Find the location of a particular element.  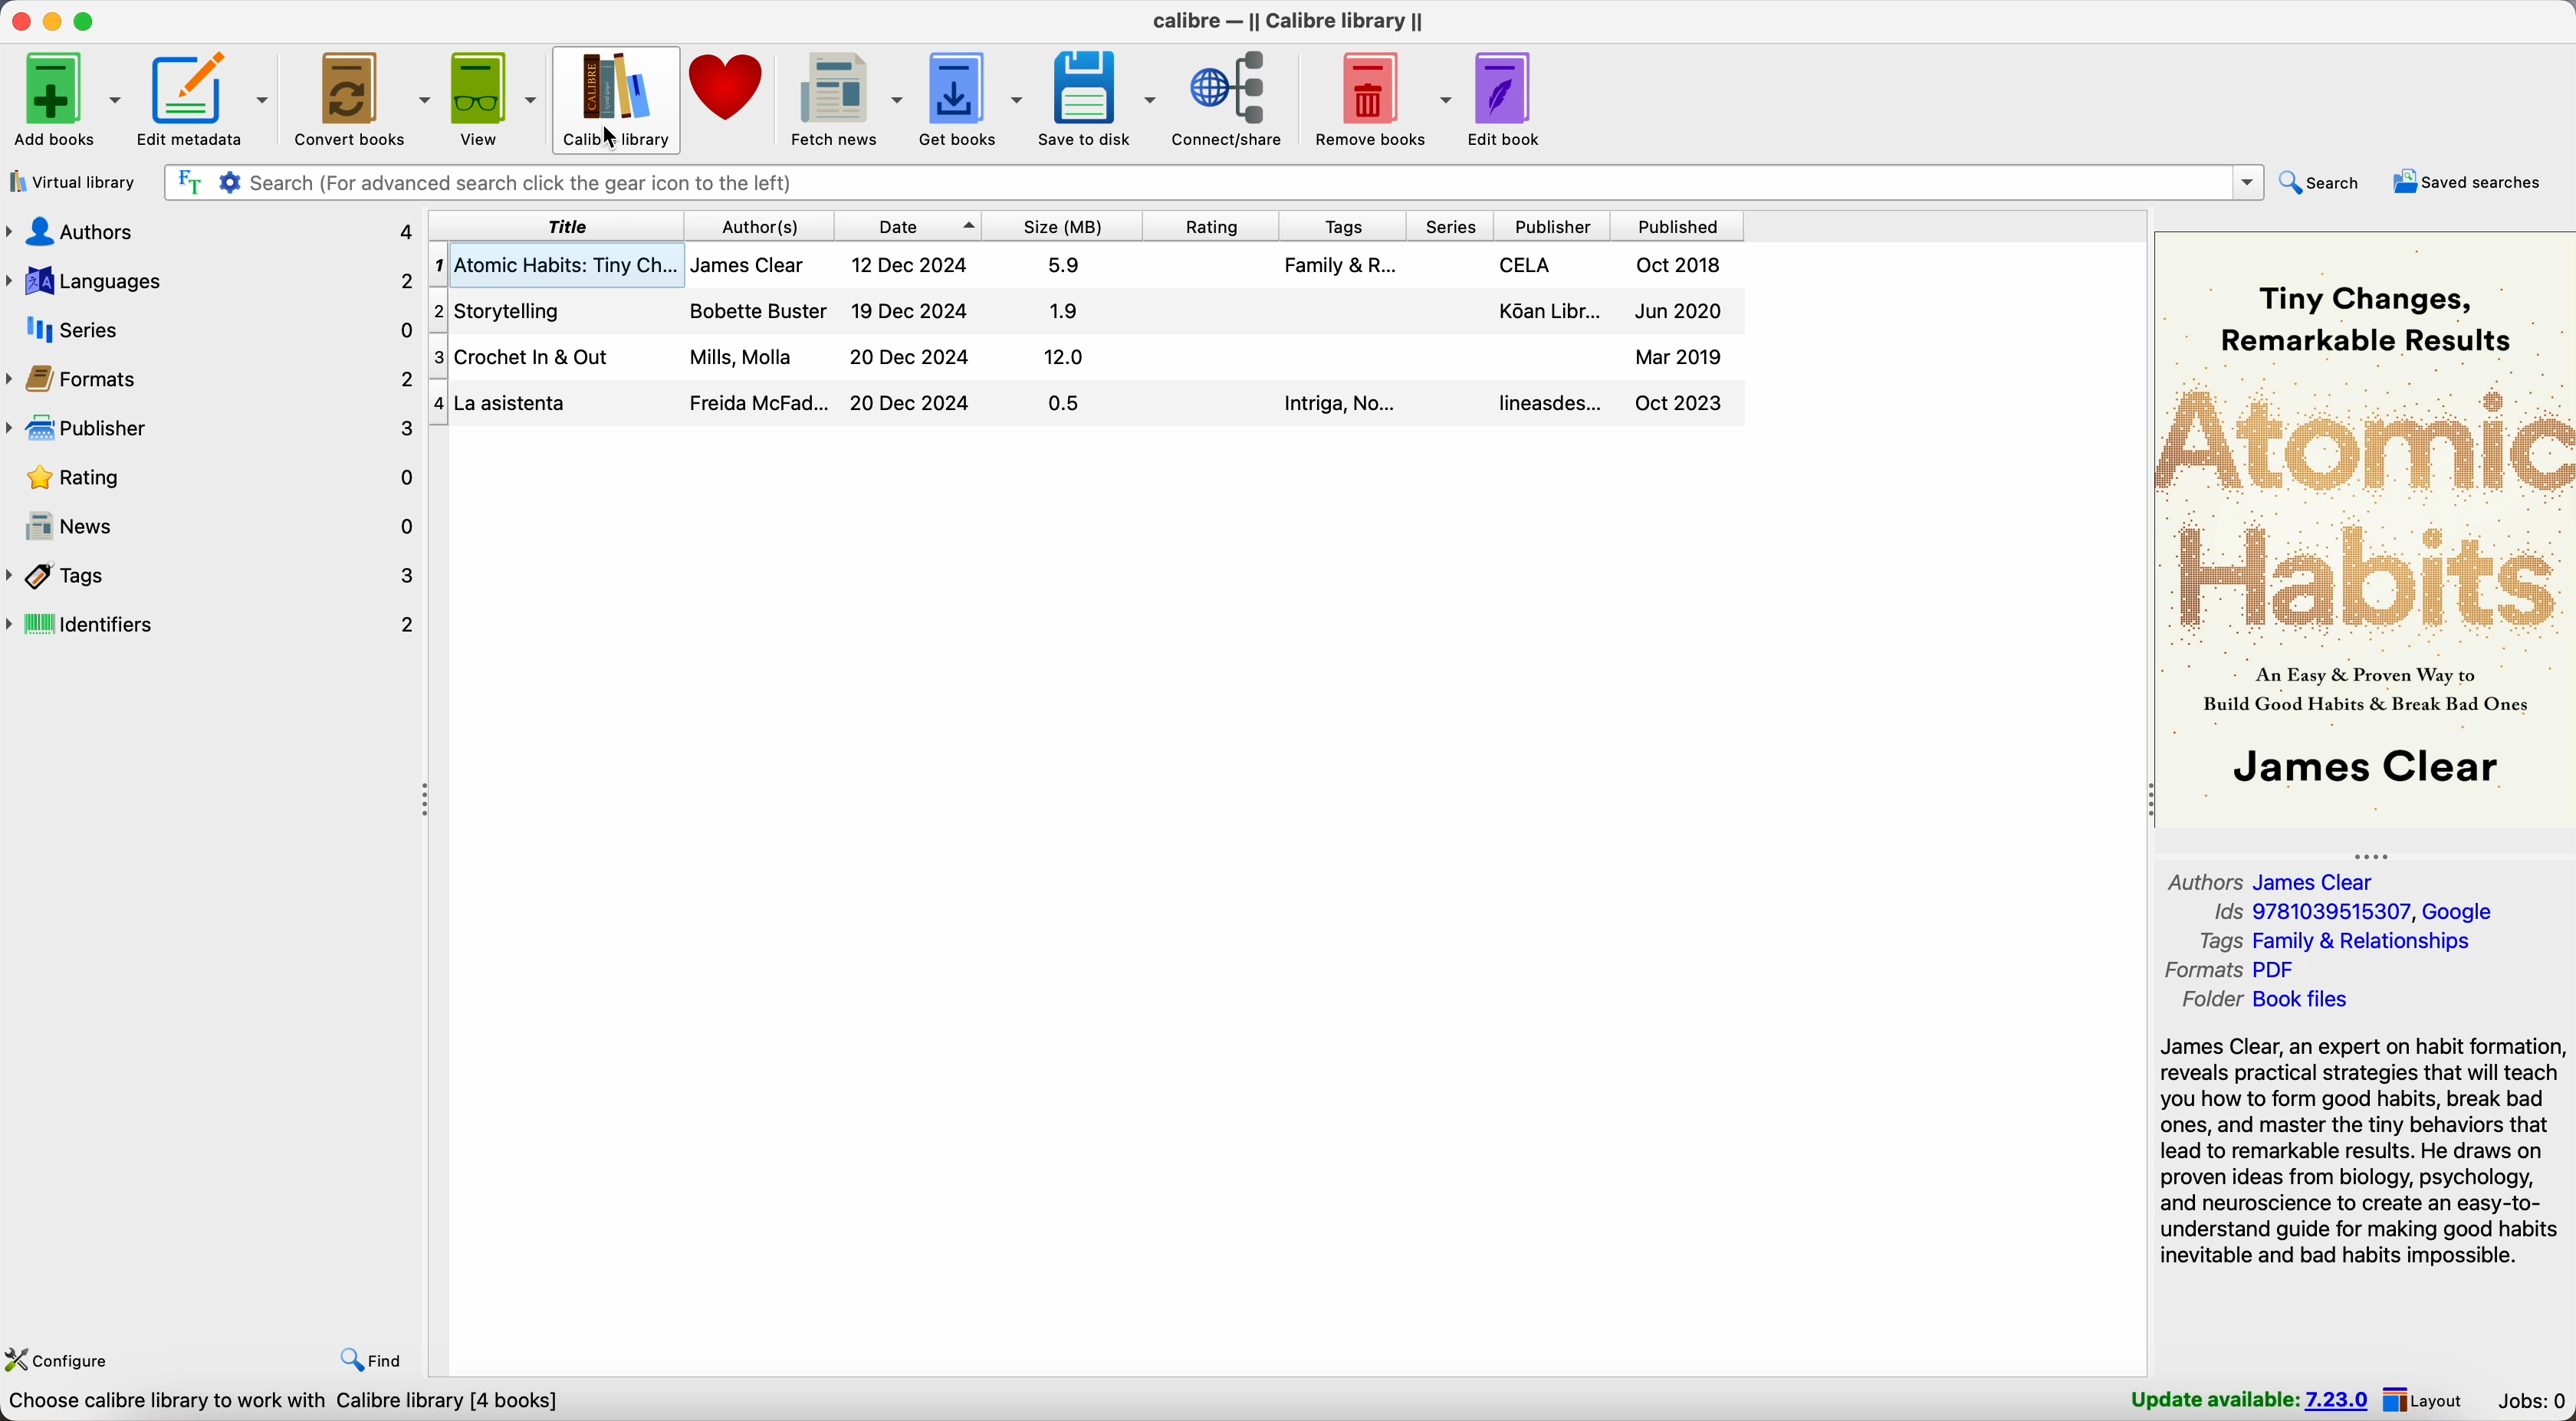

Ids 9781039515307, Google is located at coordinates (2355, 908).